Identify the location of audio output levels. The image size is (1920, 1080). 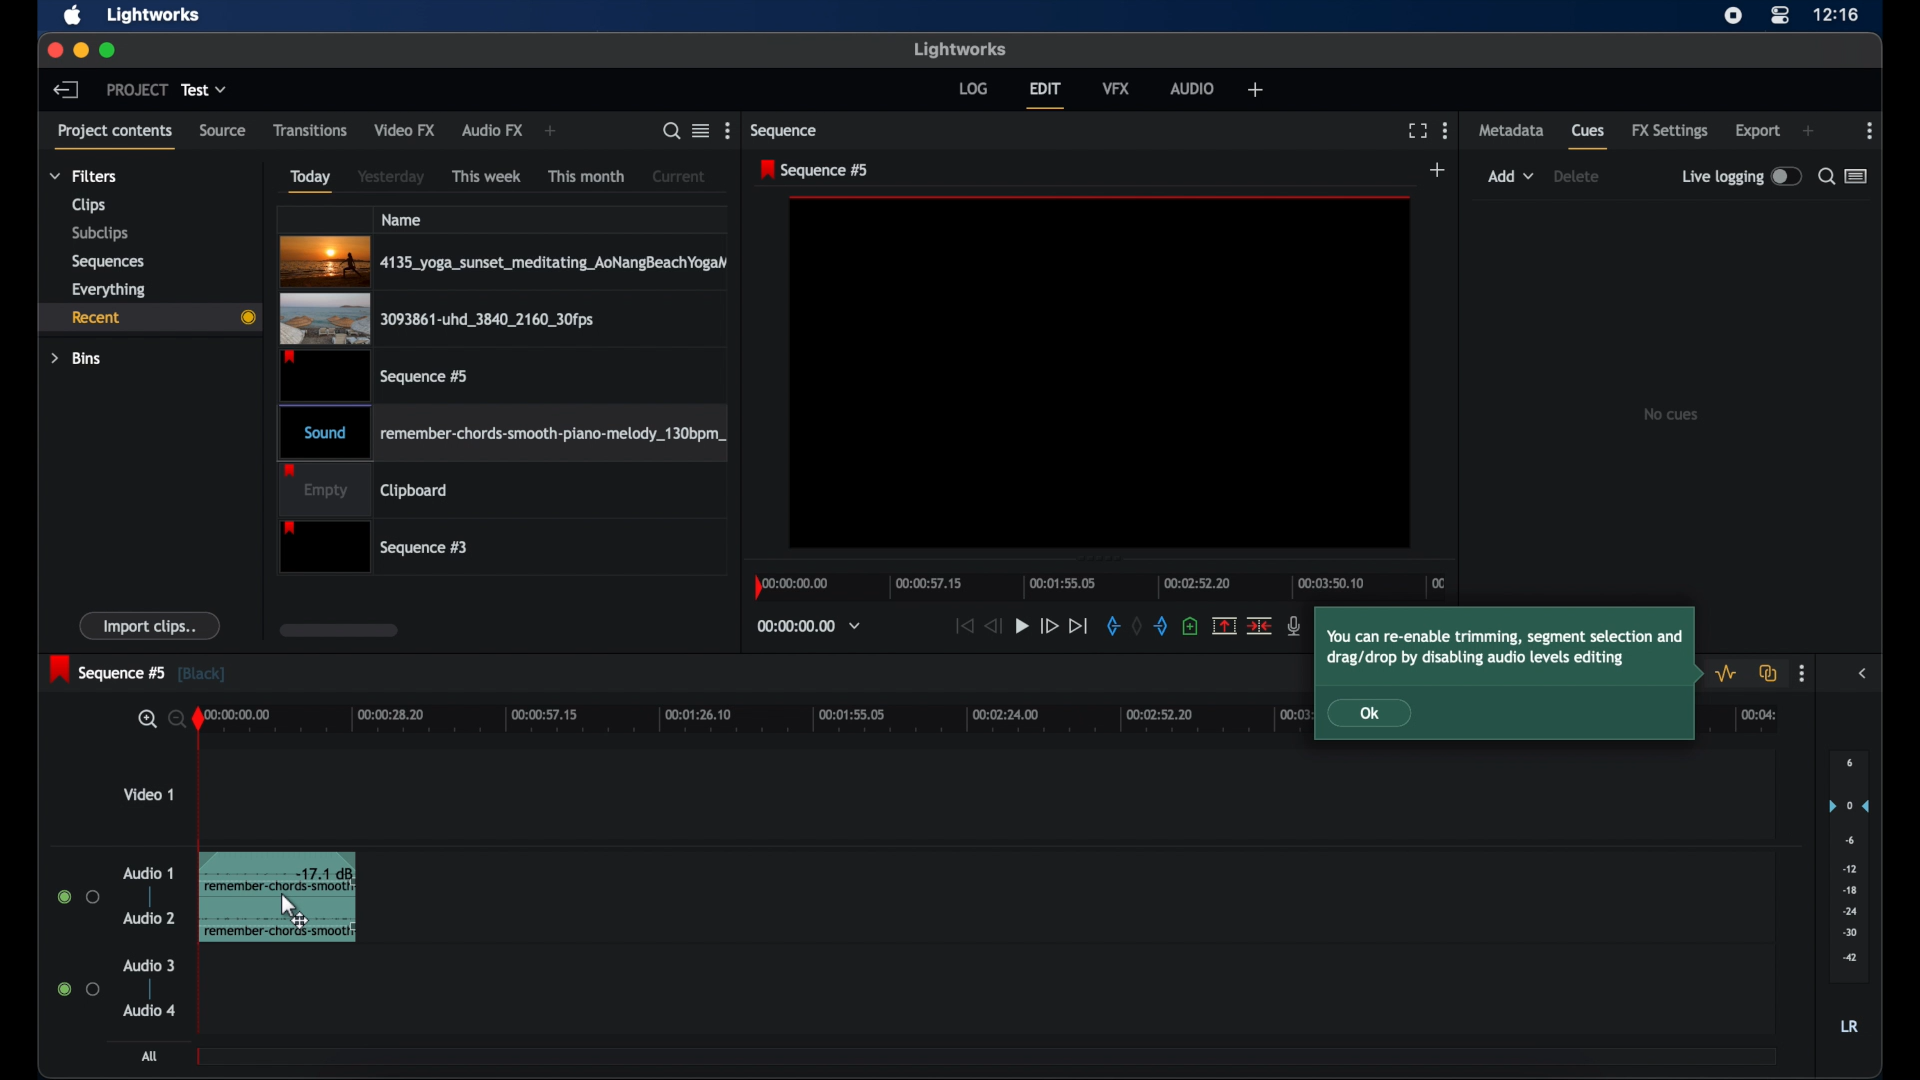
(1848, 864).